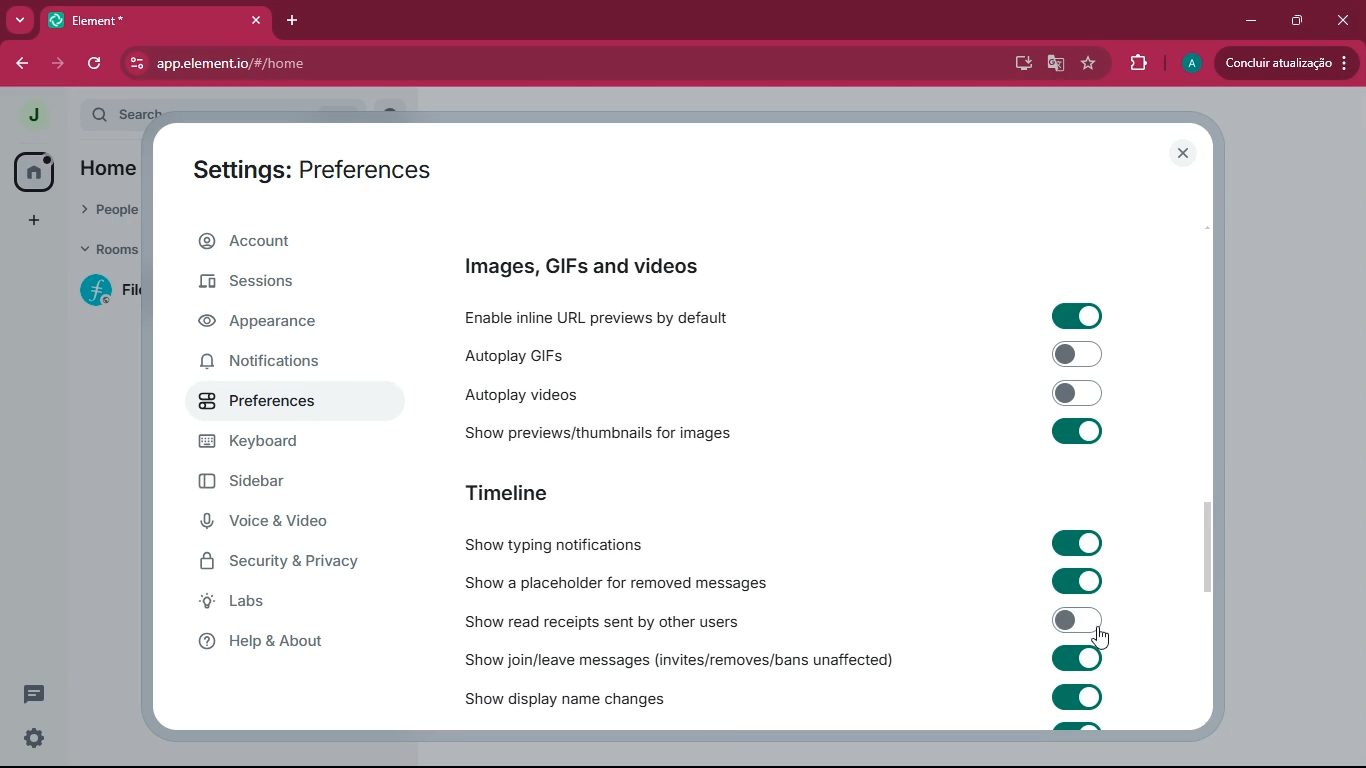  What do you see at coordinates (1018, 63) in the screenshot?
I see `desktop` at bounding box center [1018, 63].